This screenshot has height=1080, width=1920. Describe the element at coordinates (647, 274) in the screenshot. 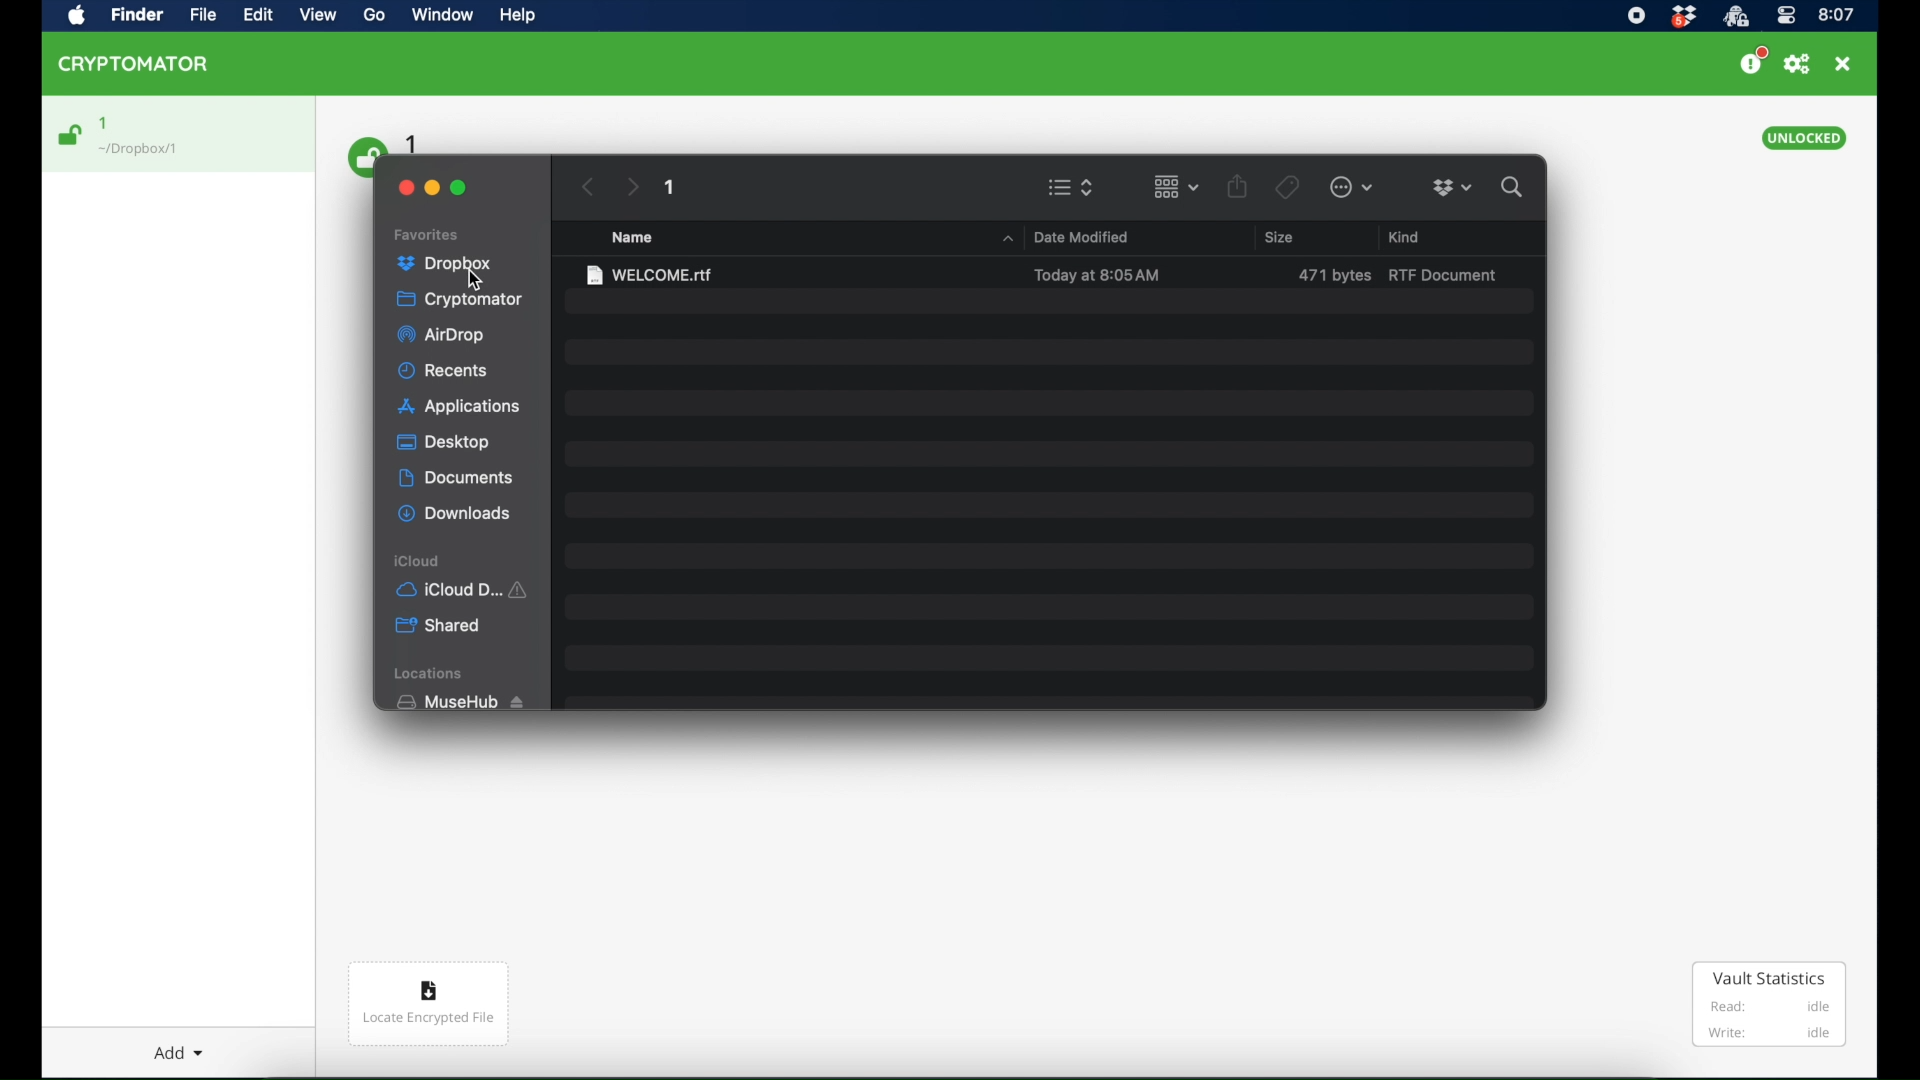

I see `welcome.rtf` at that location.